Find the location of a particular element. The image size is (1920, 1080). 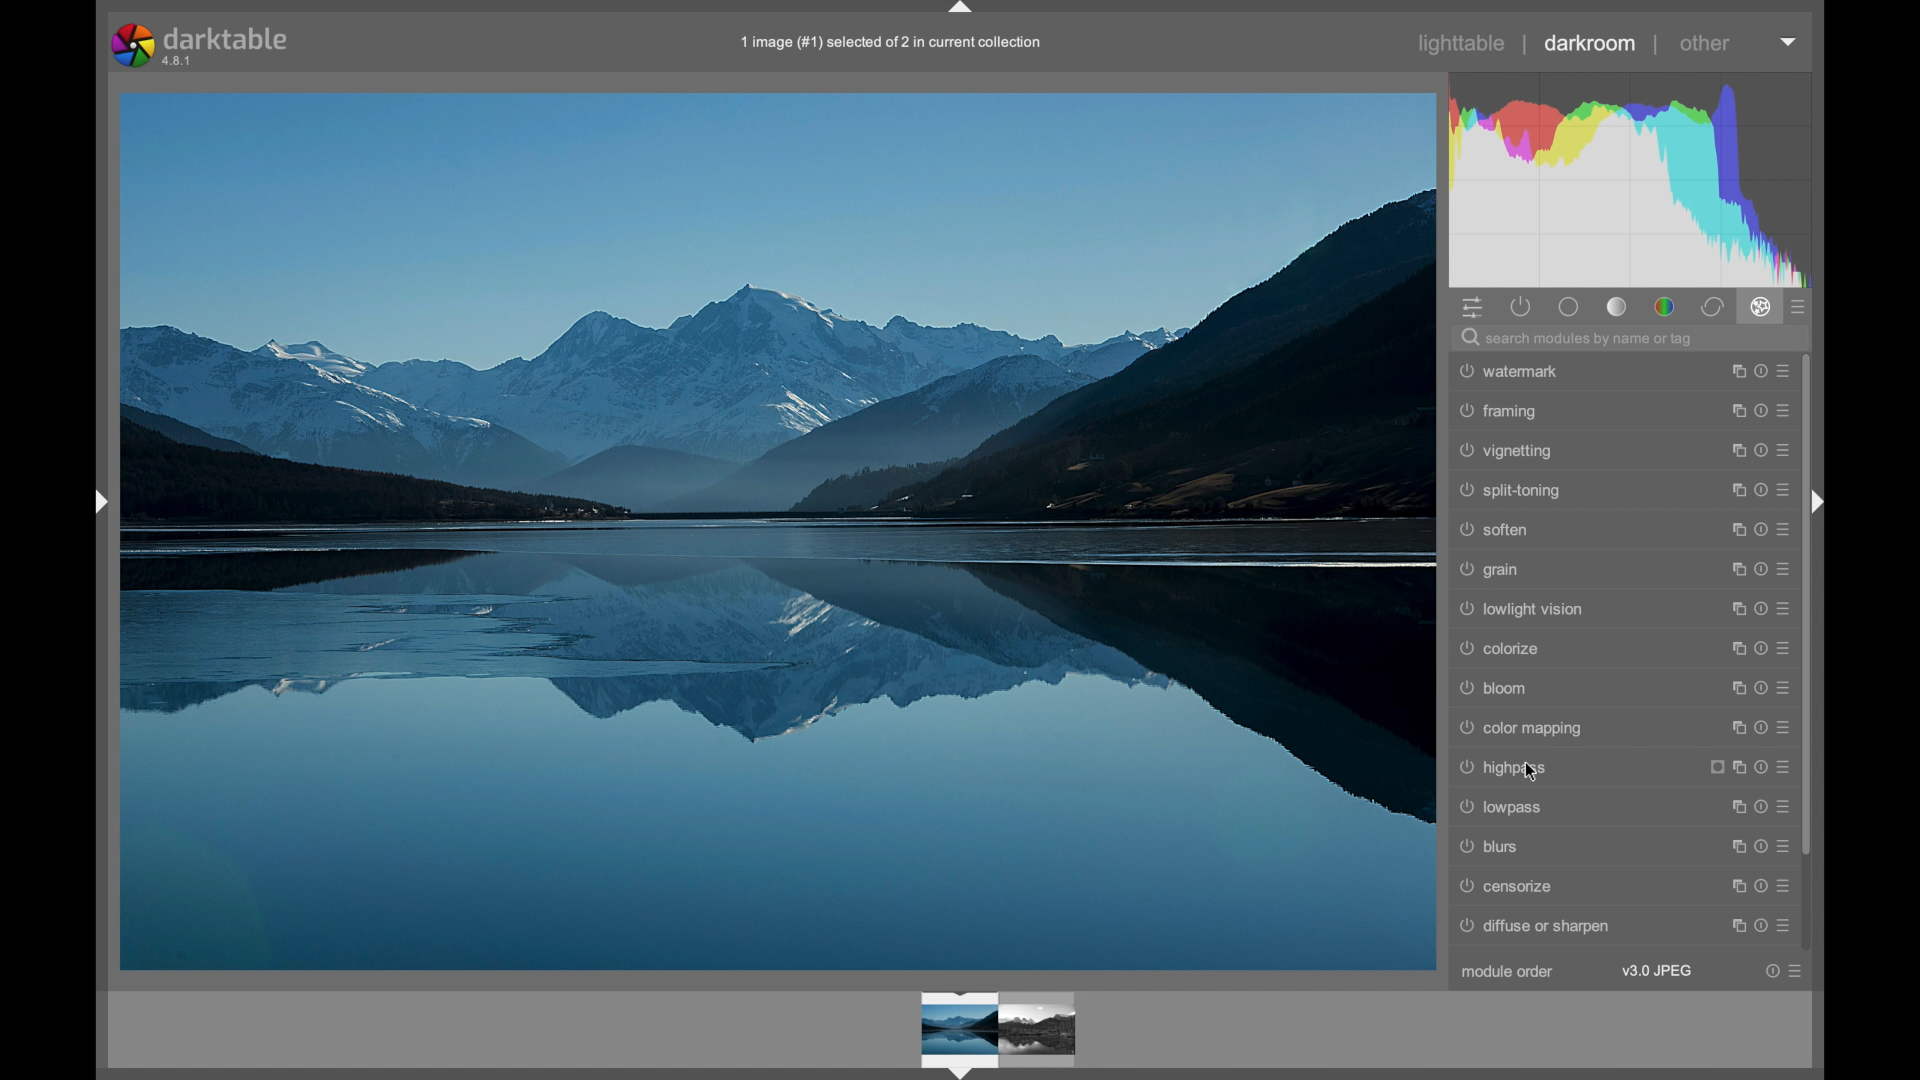

vignetting is located at coordinates (1507, 451).